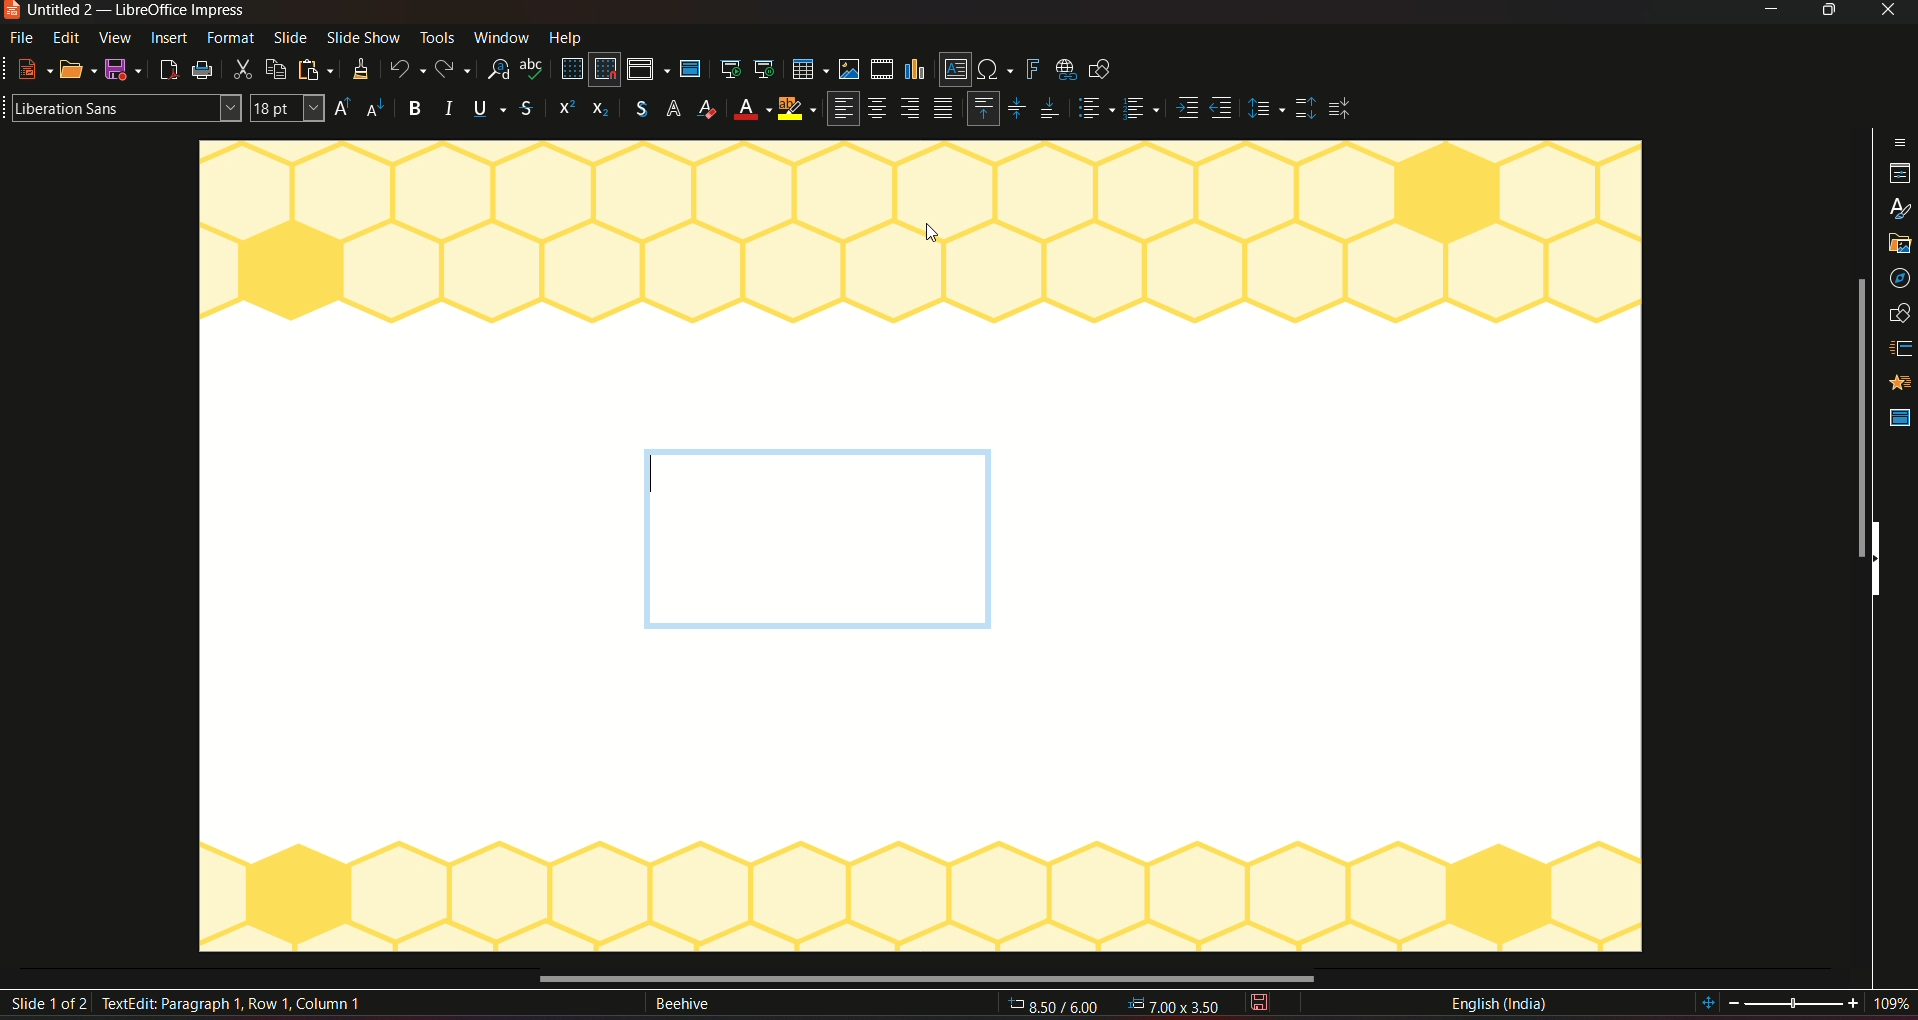 This screenshot has width=1918, height=1020. I want to click on navigation, so click(1900, 240).